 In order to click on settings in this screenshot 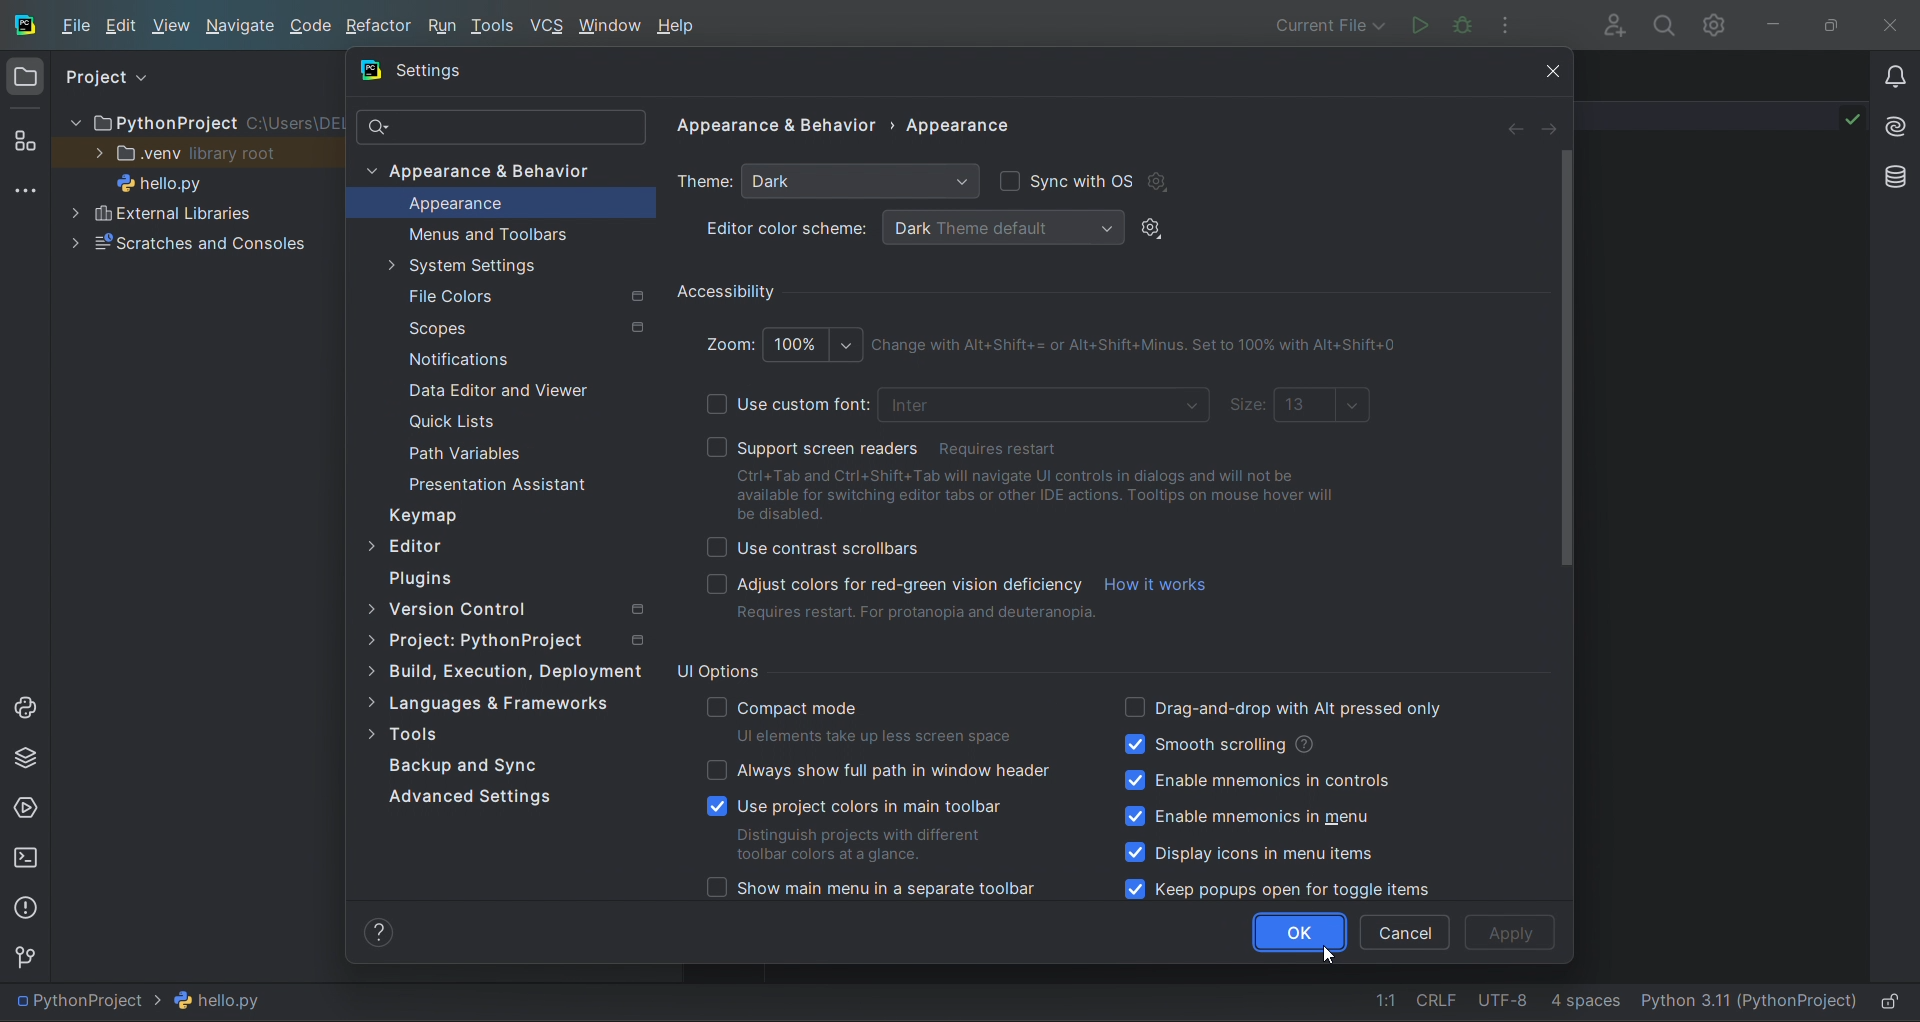, I will do `click(1152, 227)`.